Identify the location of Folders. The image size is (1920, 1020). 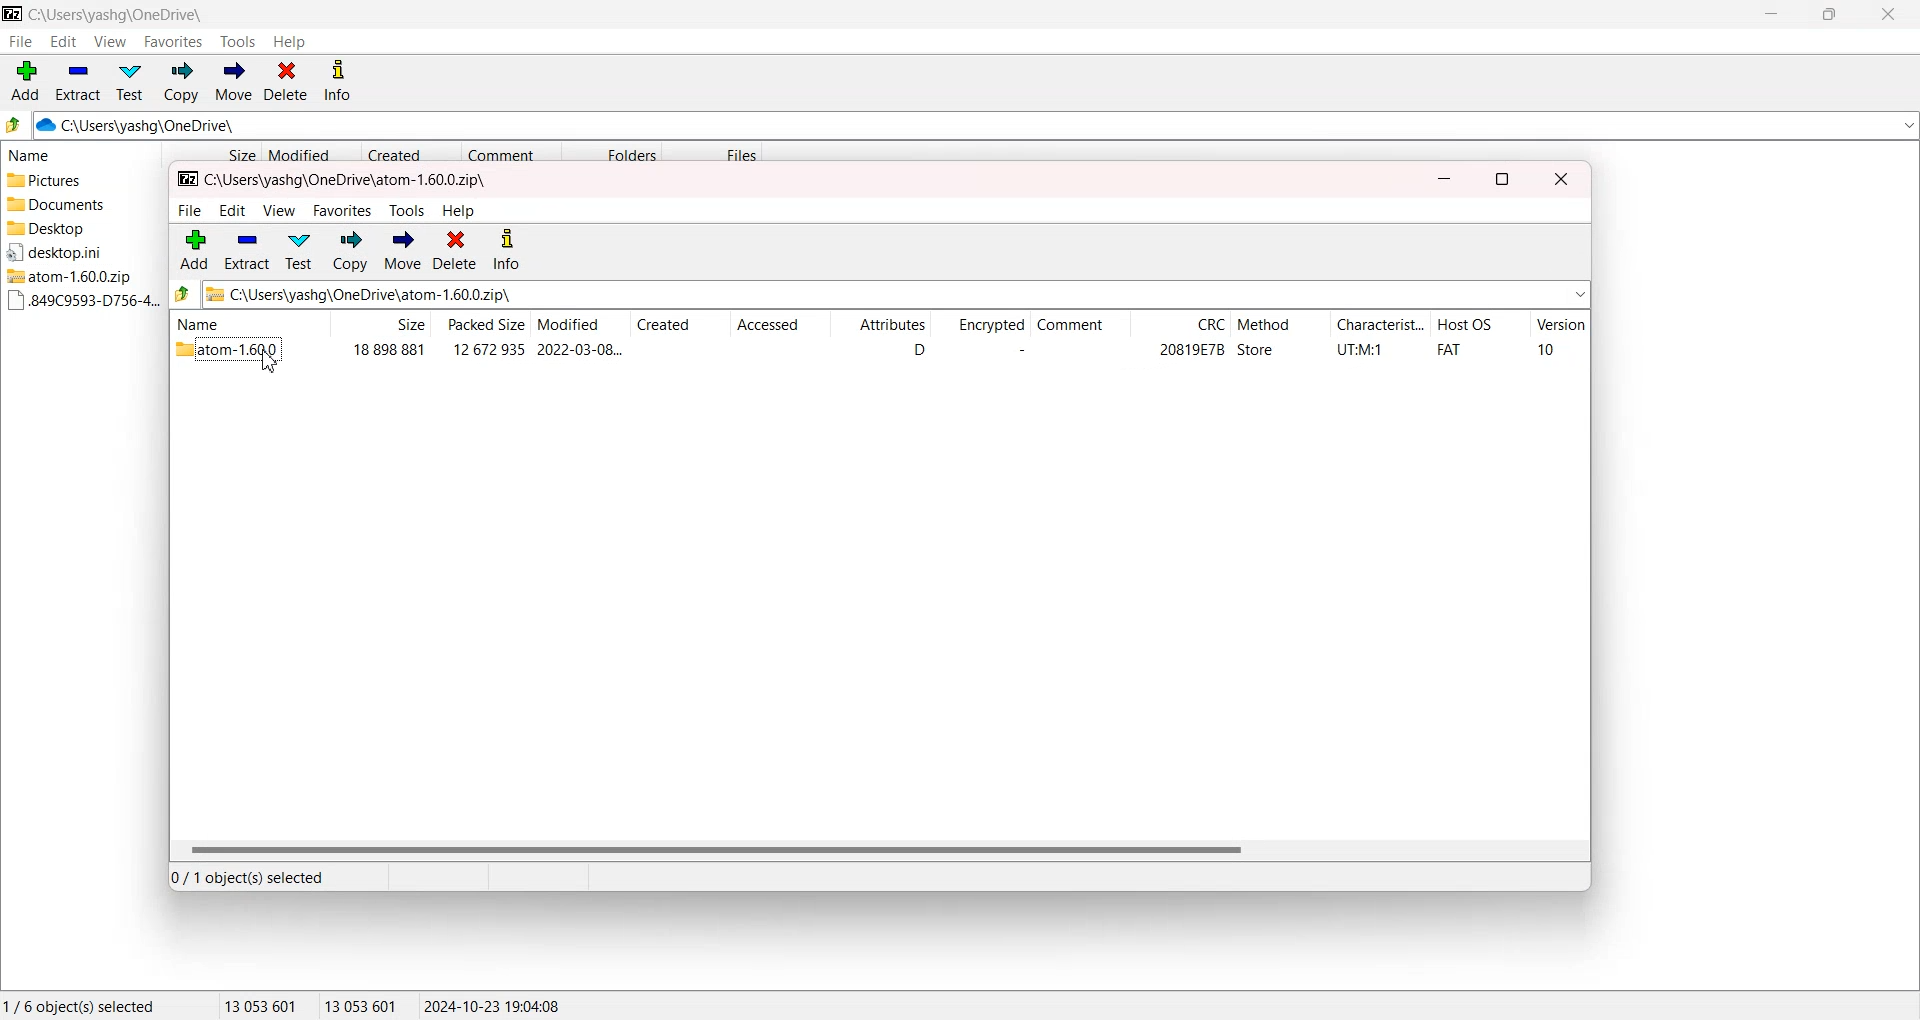
(611, 152).